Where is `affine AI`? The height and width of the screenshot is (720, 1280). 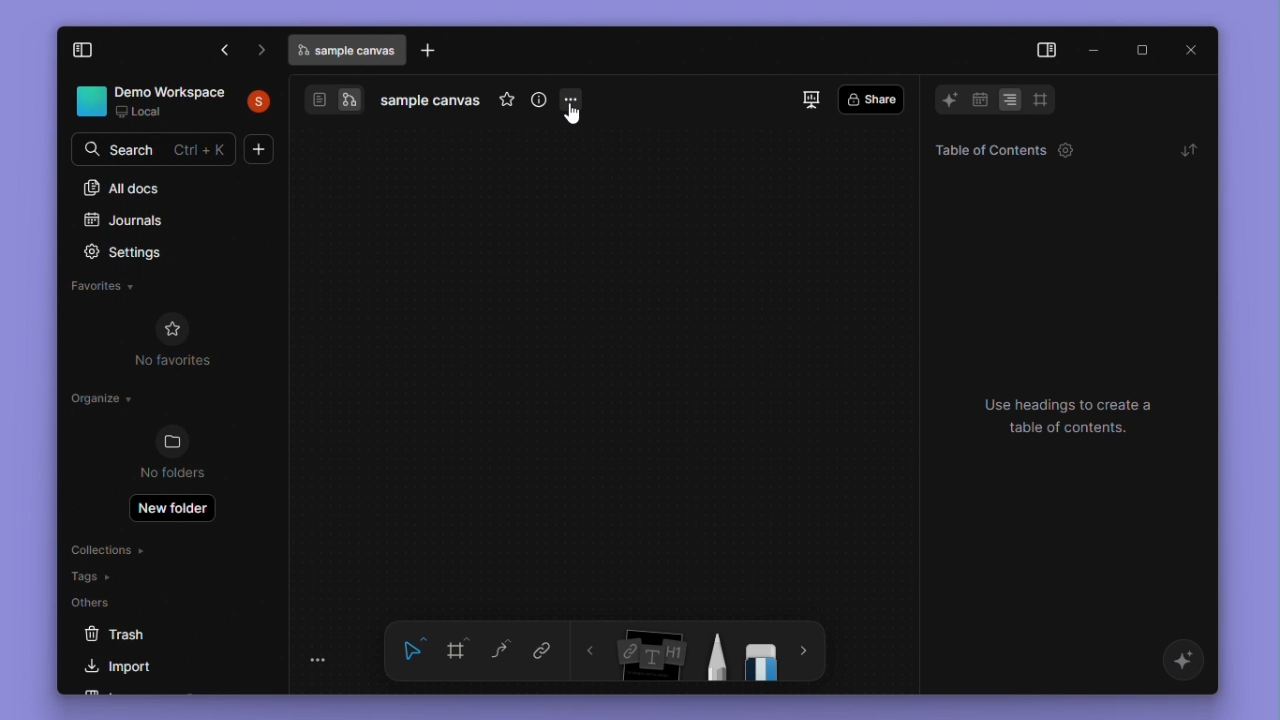 affine AI is located at coordinates (1186, 662).